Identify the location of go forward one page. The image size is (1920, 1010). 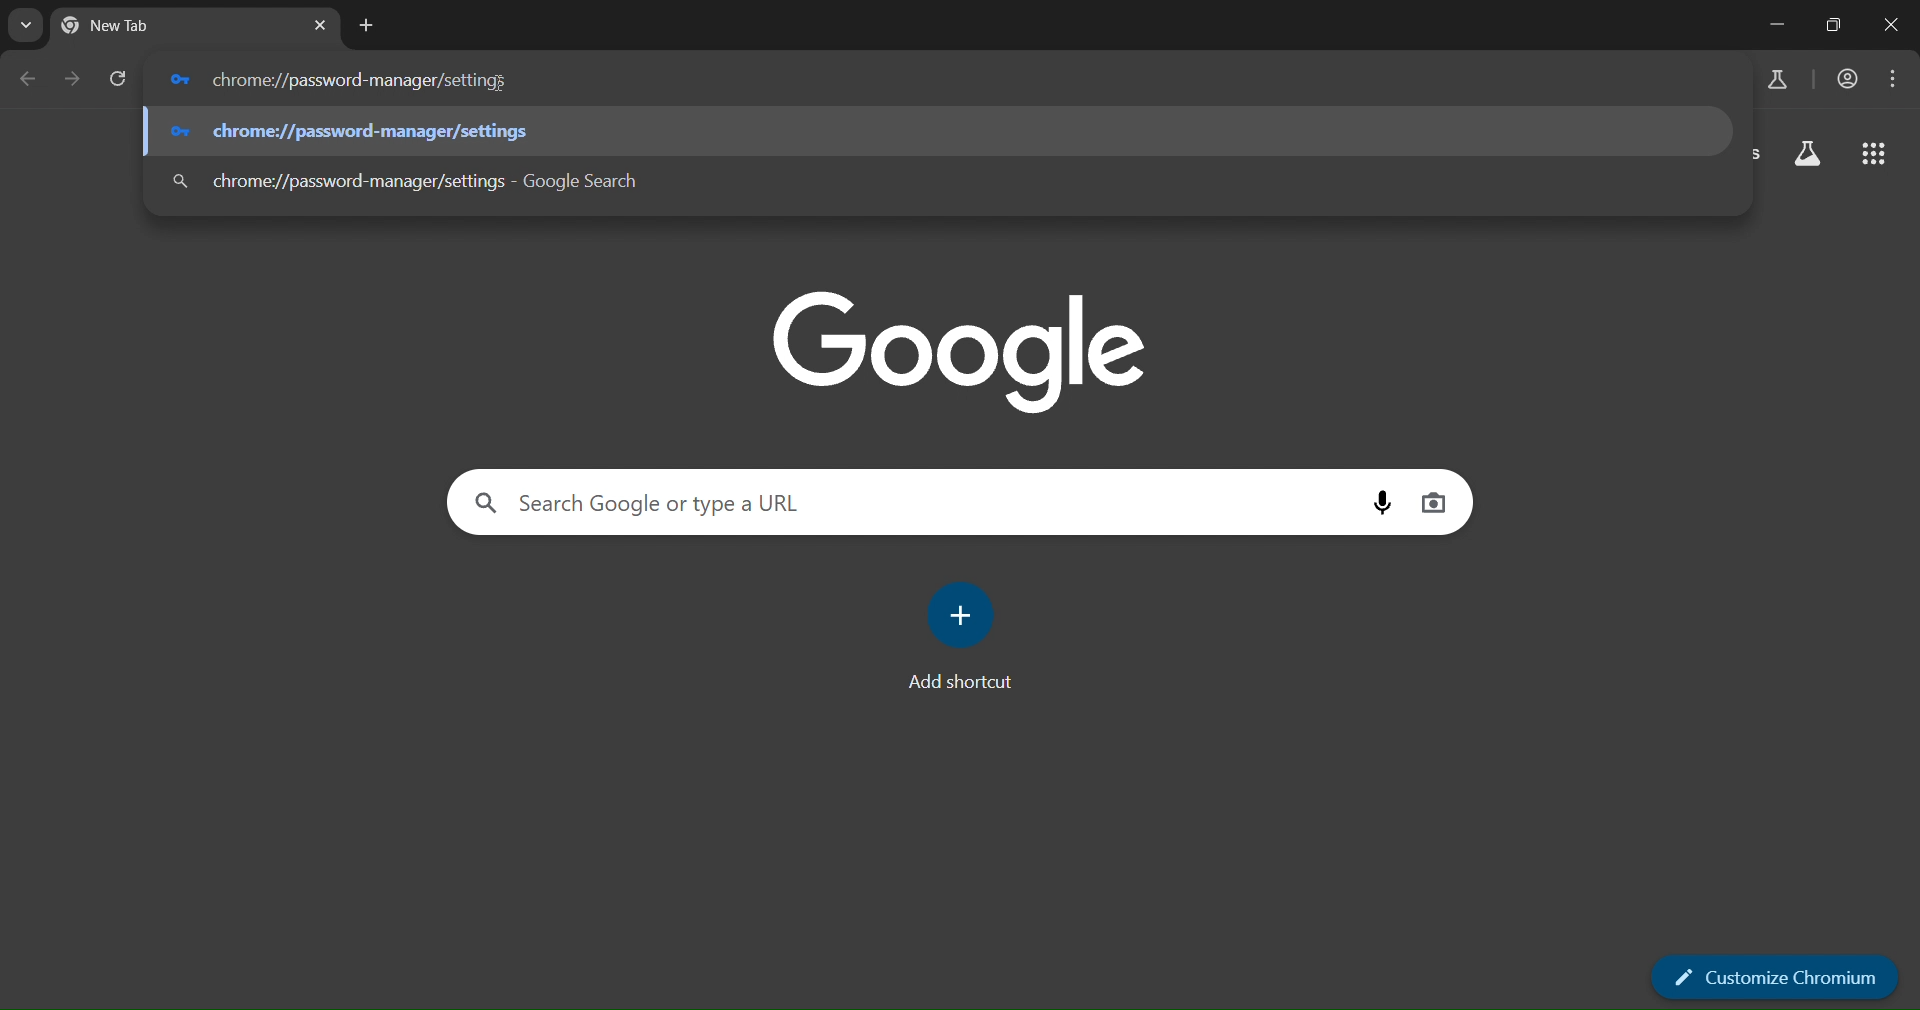
(75, 83).